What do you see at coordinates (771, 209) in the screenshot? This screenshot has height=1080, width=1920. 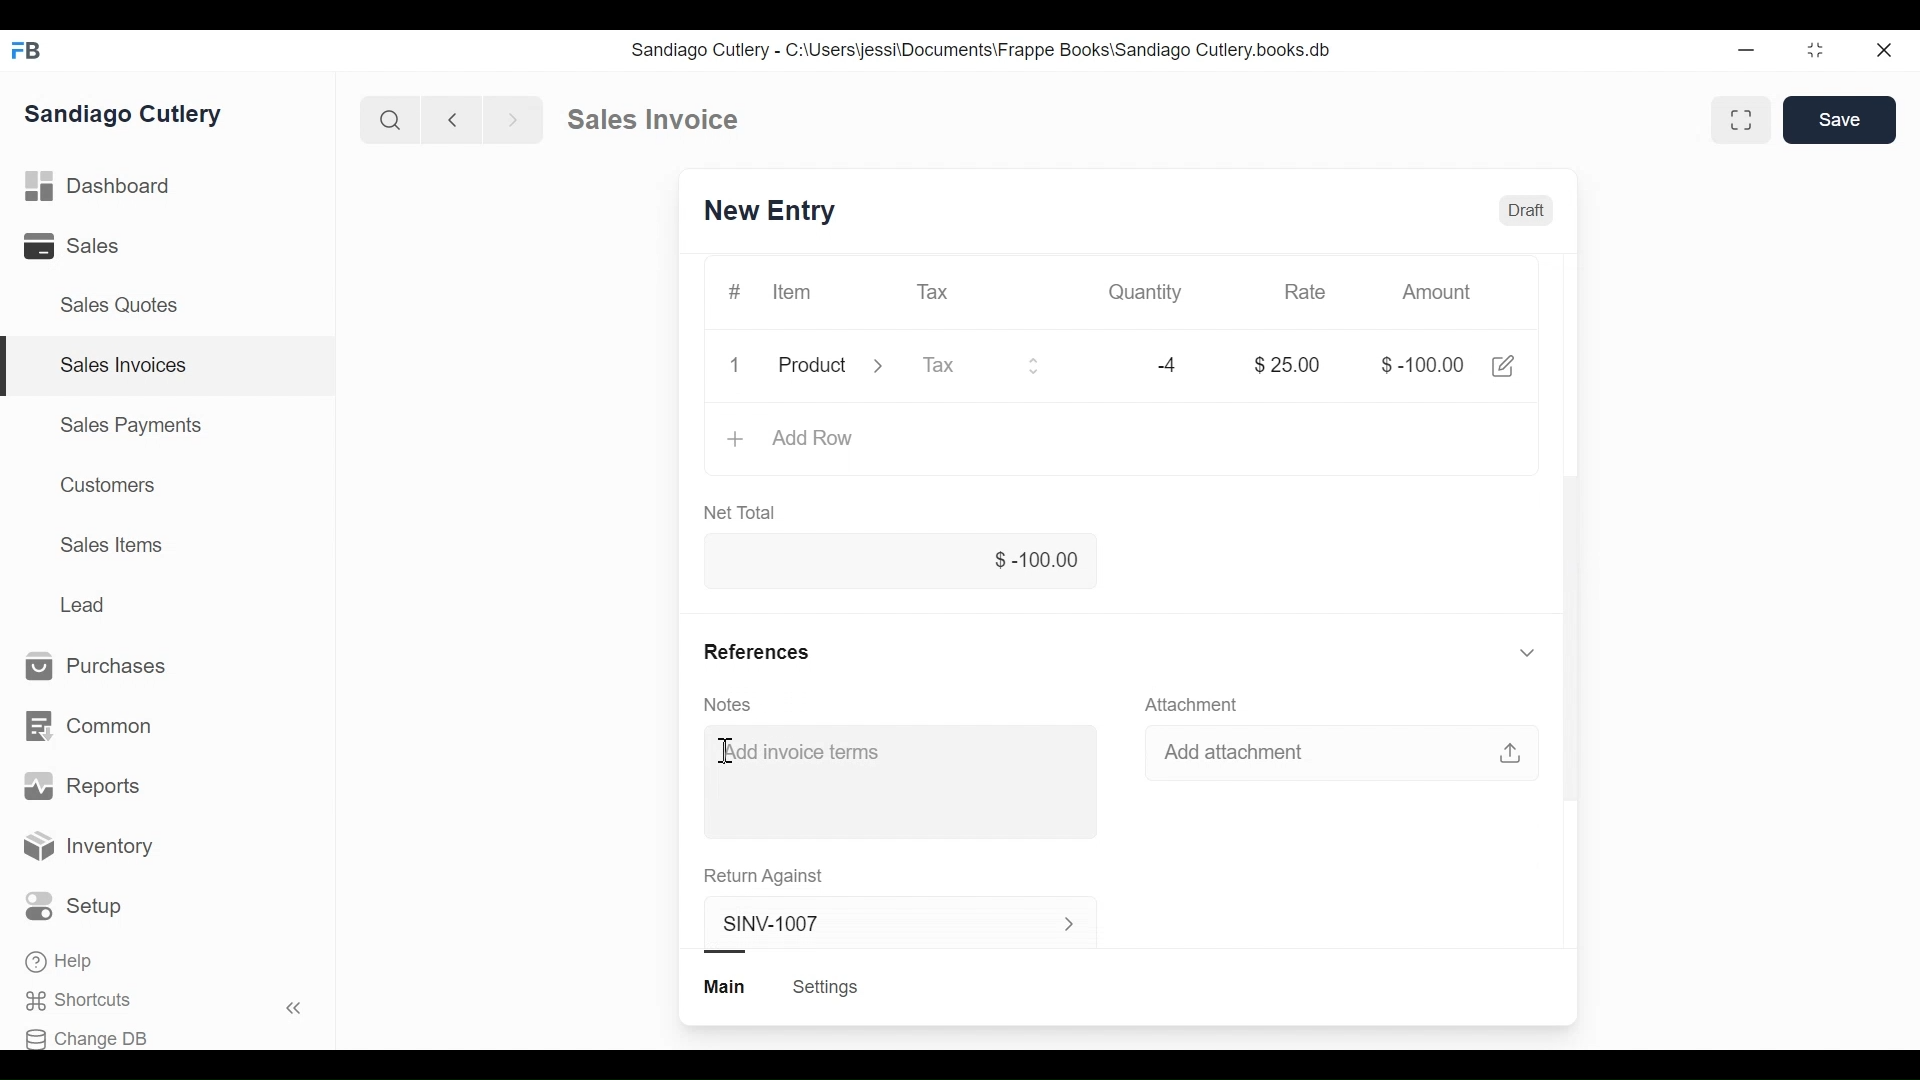 I see `SINV-1007` at bounding box center [771, 209].